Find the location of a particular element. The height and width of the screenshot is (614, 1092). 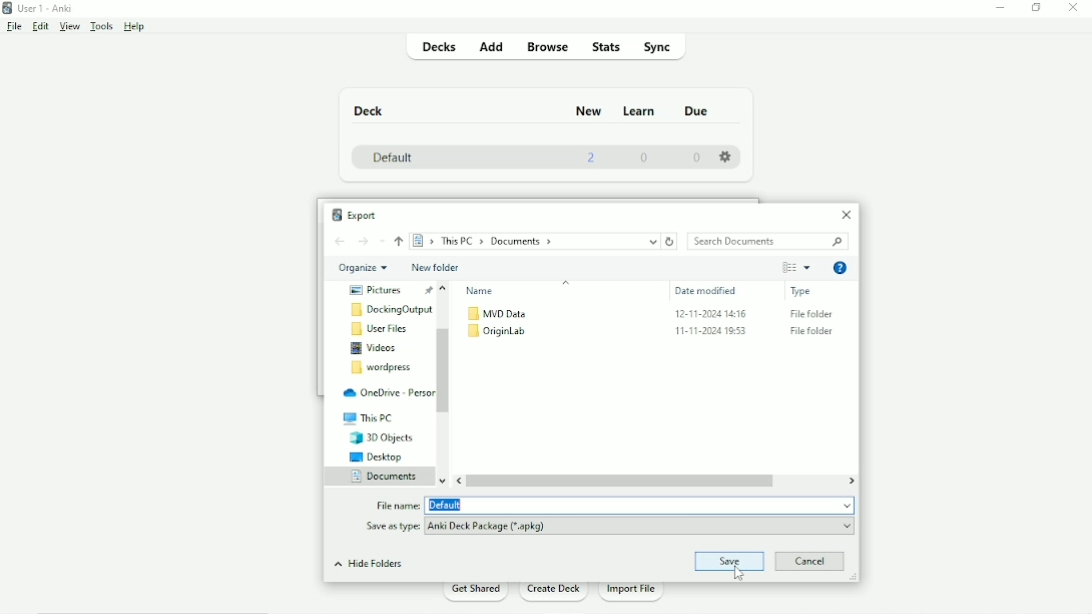

Decks is located at coordinates (435, 46).